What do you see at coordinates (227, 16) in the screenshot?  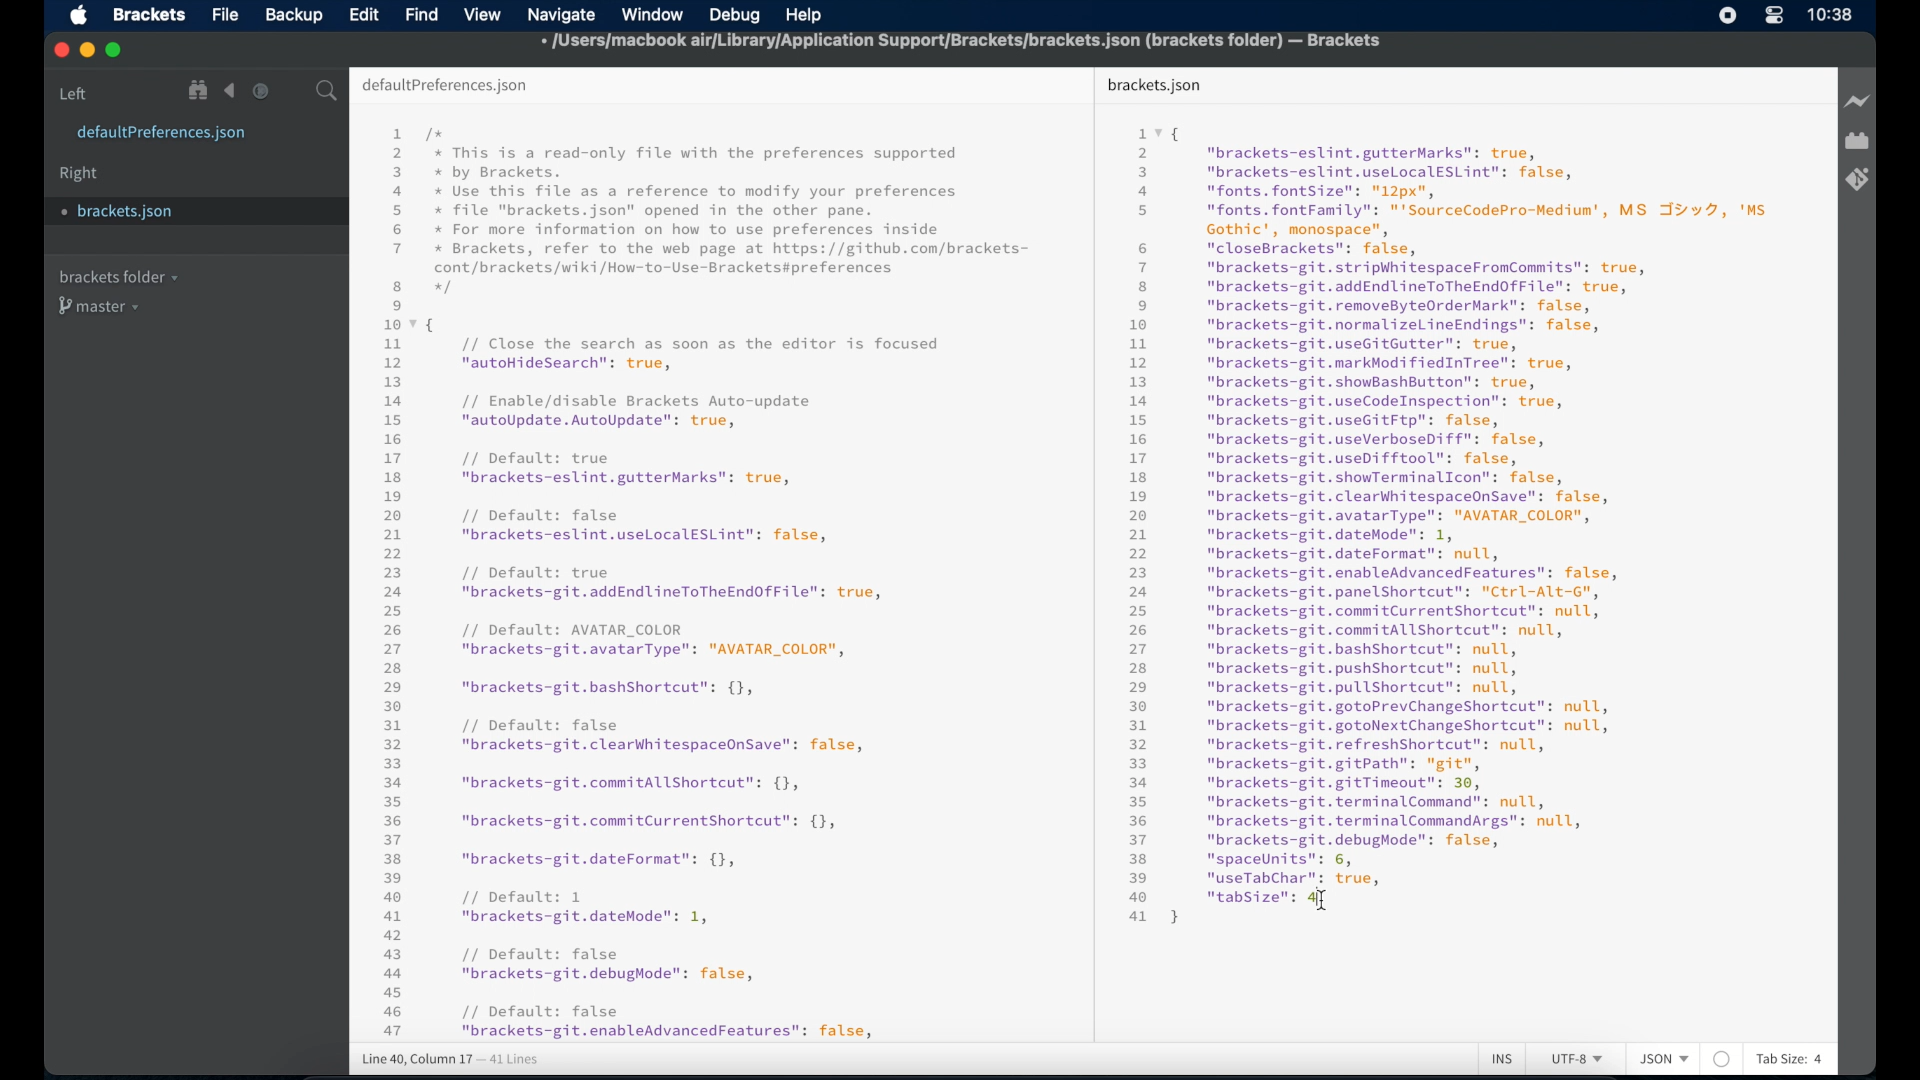 I see `file` at bounding box center [227, 16].